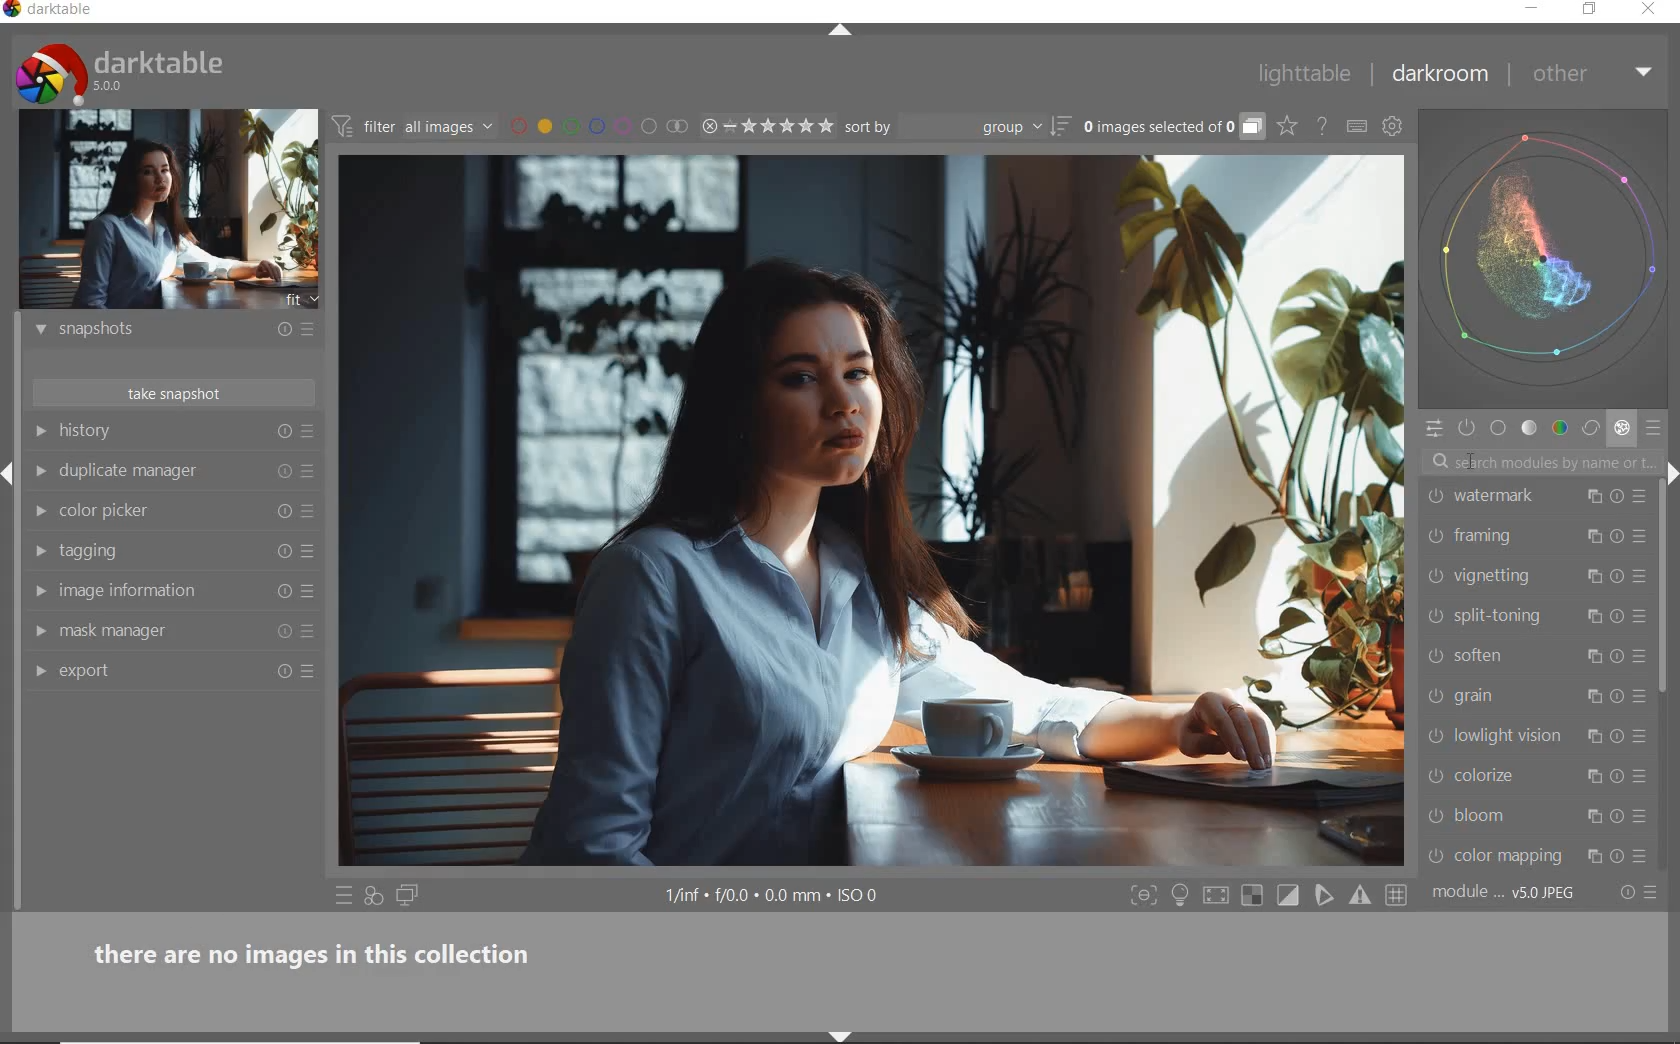 The width and height of the screenshot is (1680, 1044). What do you see at coordinates (1508, 537) in the screenshot?
I see `framing` at bounding box center [1508, 537].